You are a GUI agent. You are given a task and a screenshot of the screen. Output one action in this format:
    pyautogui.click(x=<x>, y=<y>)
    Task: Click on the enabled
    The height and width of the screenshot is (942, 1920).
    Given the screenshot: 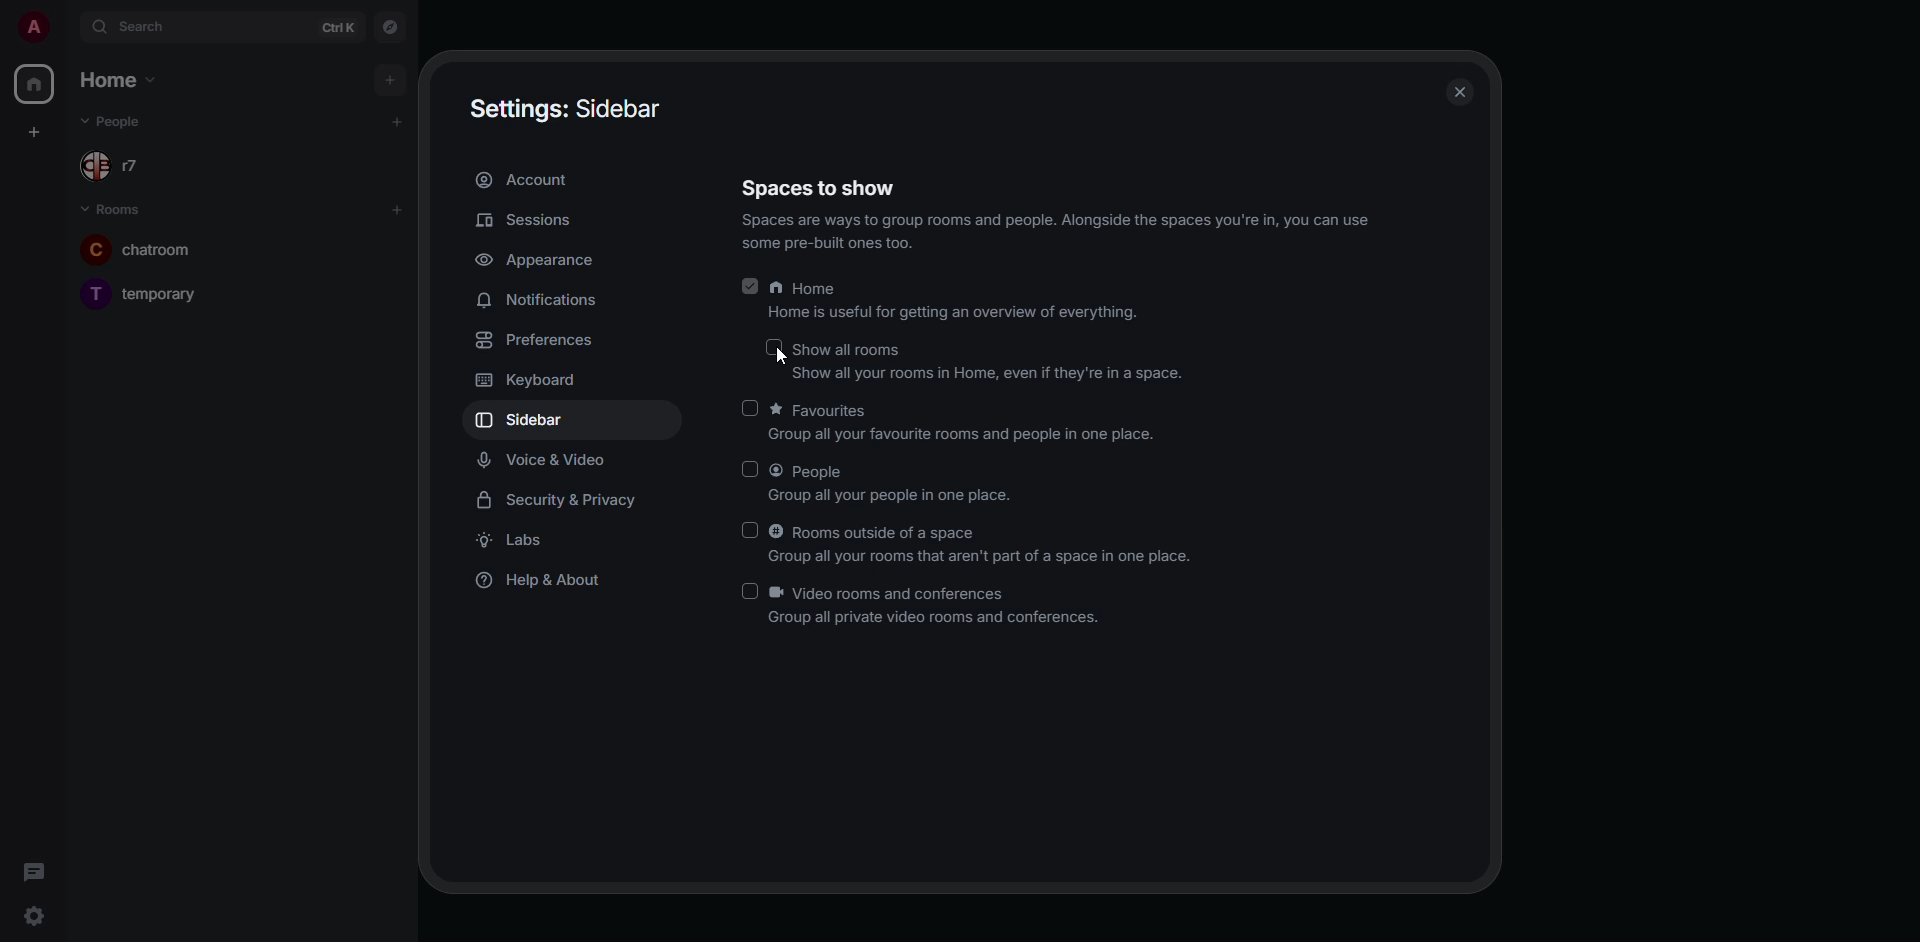 What is the action you would take?
    pyautogui.click(x=748, y=285)
    